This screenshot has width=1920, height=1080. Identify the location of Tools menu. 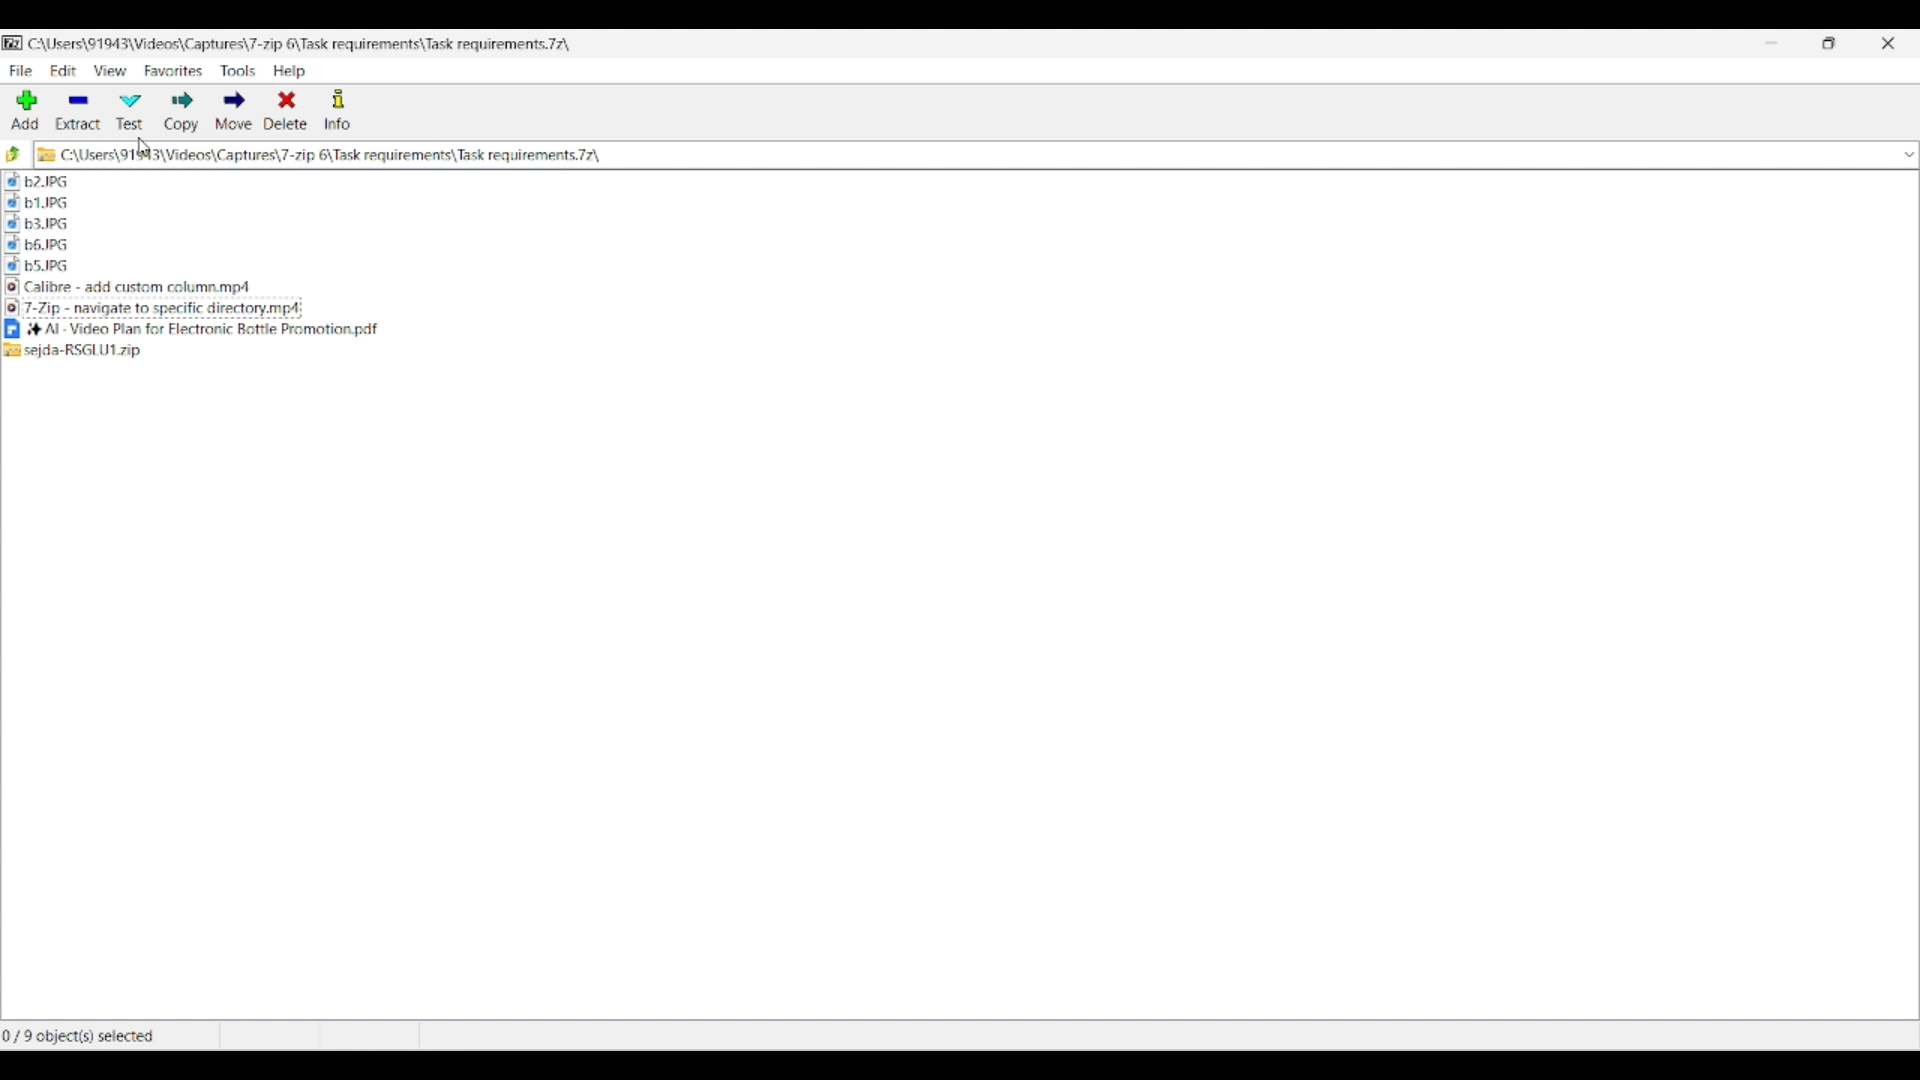
(239, 71).